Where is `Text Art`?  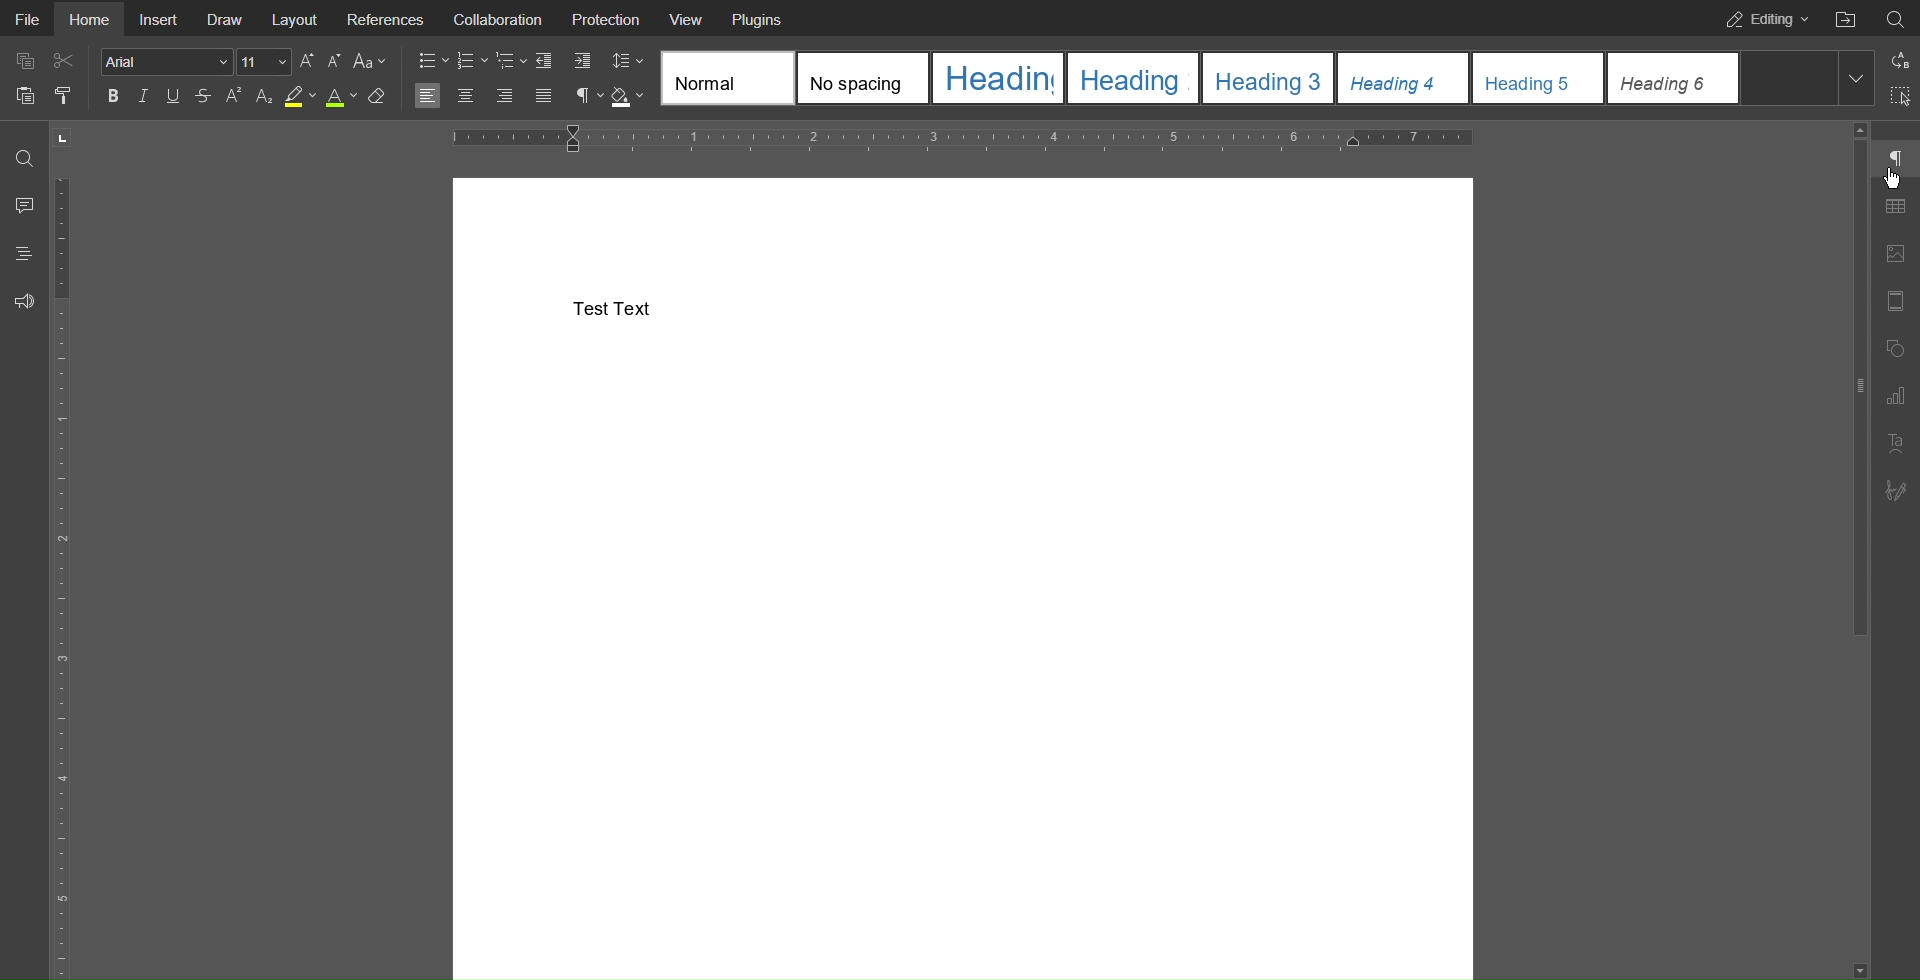
Text Art is located at coordinates (1896, 444).